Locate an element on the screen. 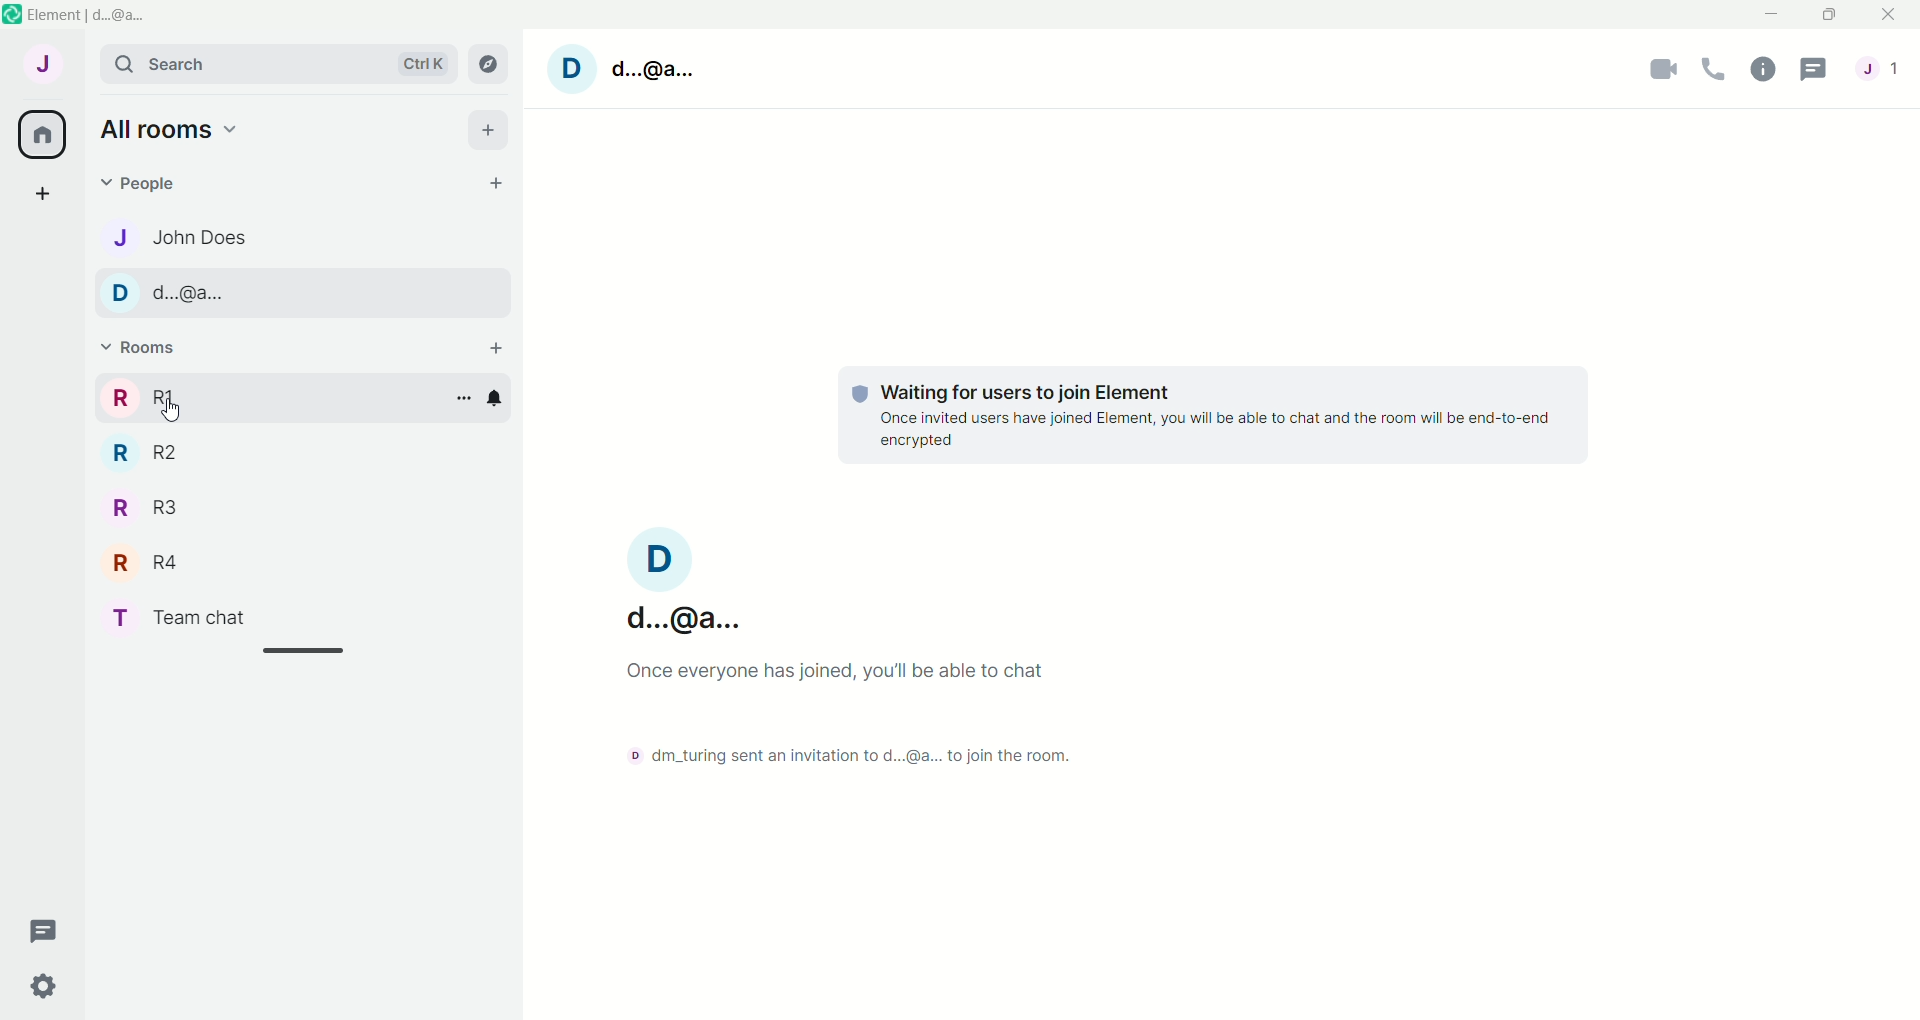 The image size is (1920, 1020). maximize is located at coordinates (1828, 17).